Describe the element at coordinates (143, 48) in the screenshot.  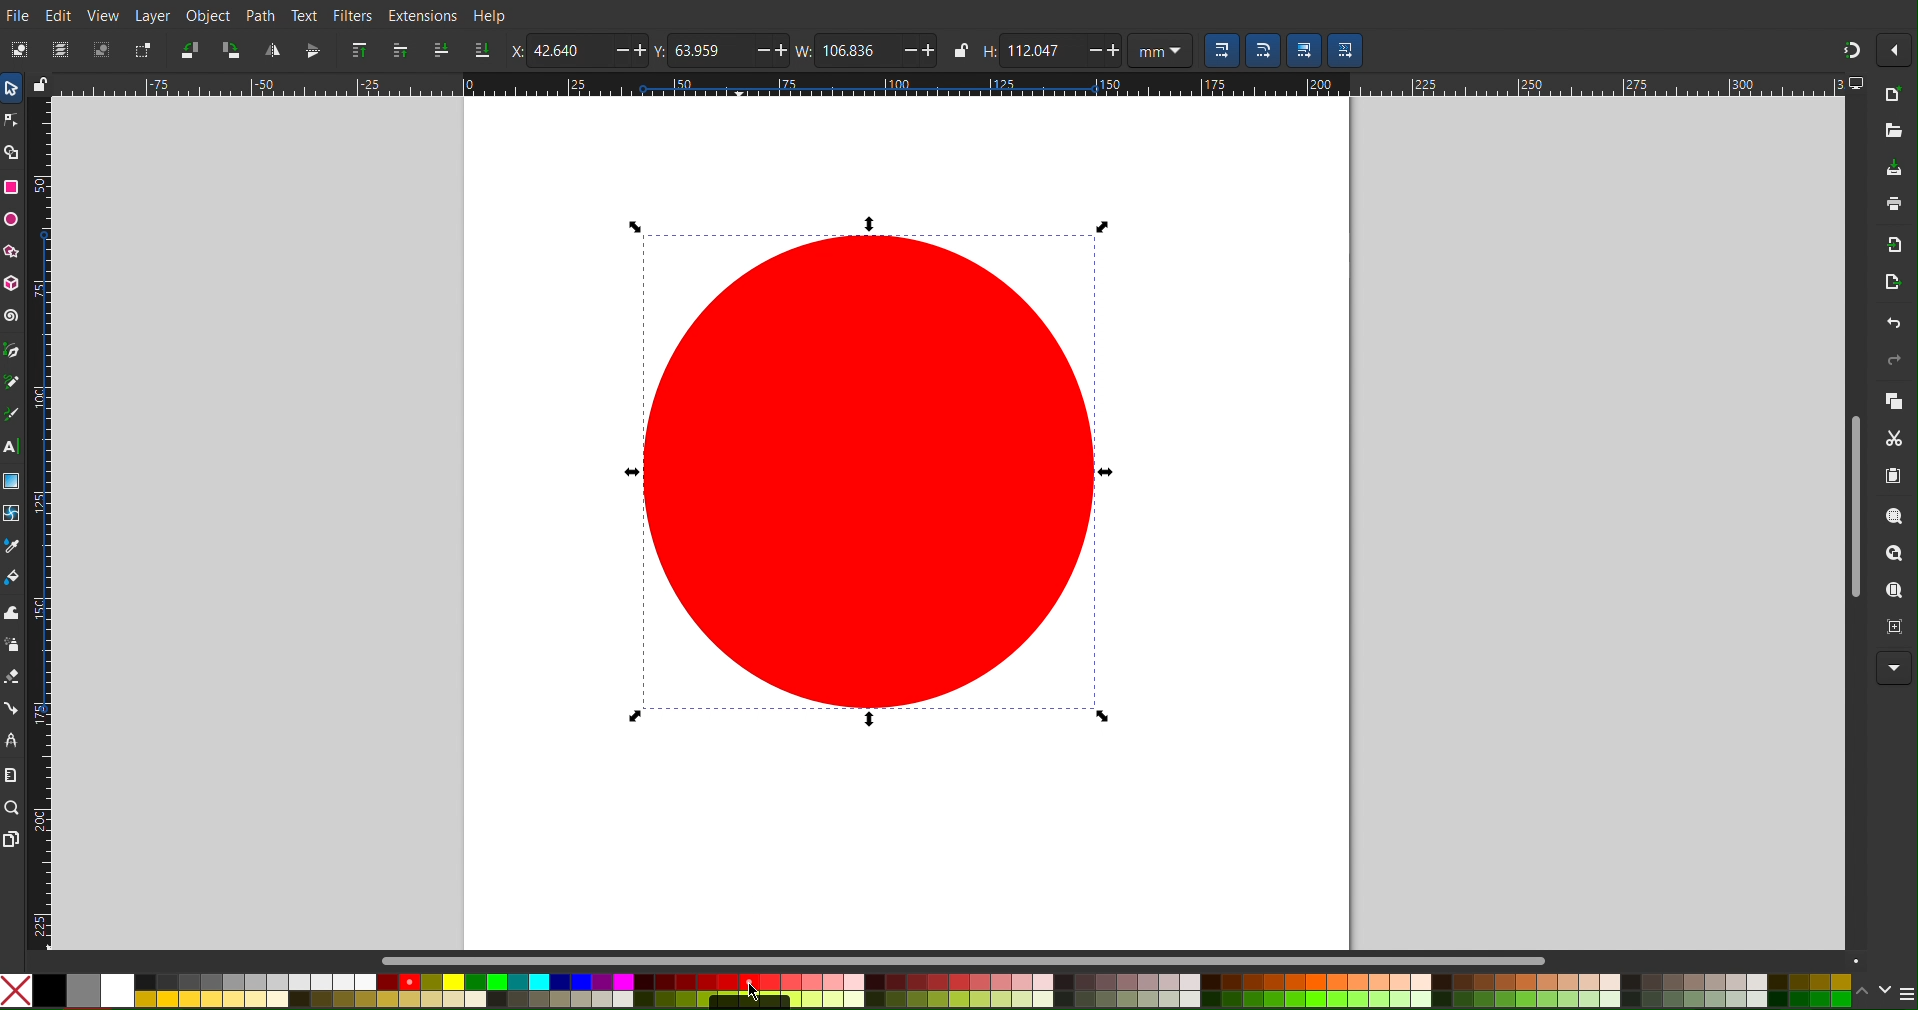
I see `Toggle Selection Box` at that location.